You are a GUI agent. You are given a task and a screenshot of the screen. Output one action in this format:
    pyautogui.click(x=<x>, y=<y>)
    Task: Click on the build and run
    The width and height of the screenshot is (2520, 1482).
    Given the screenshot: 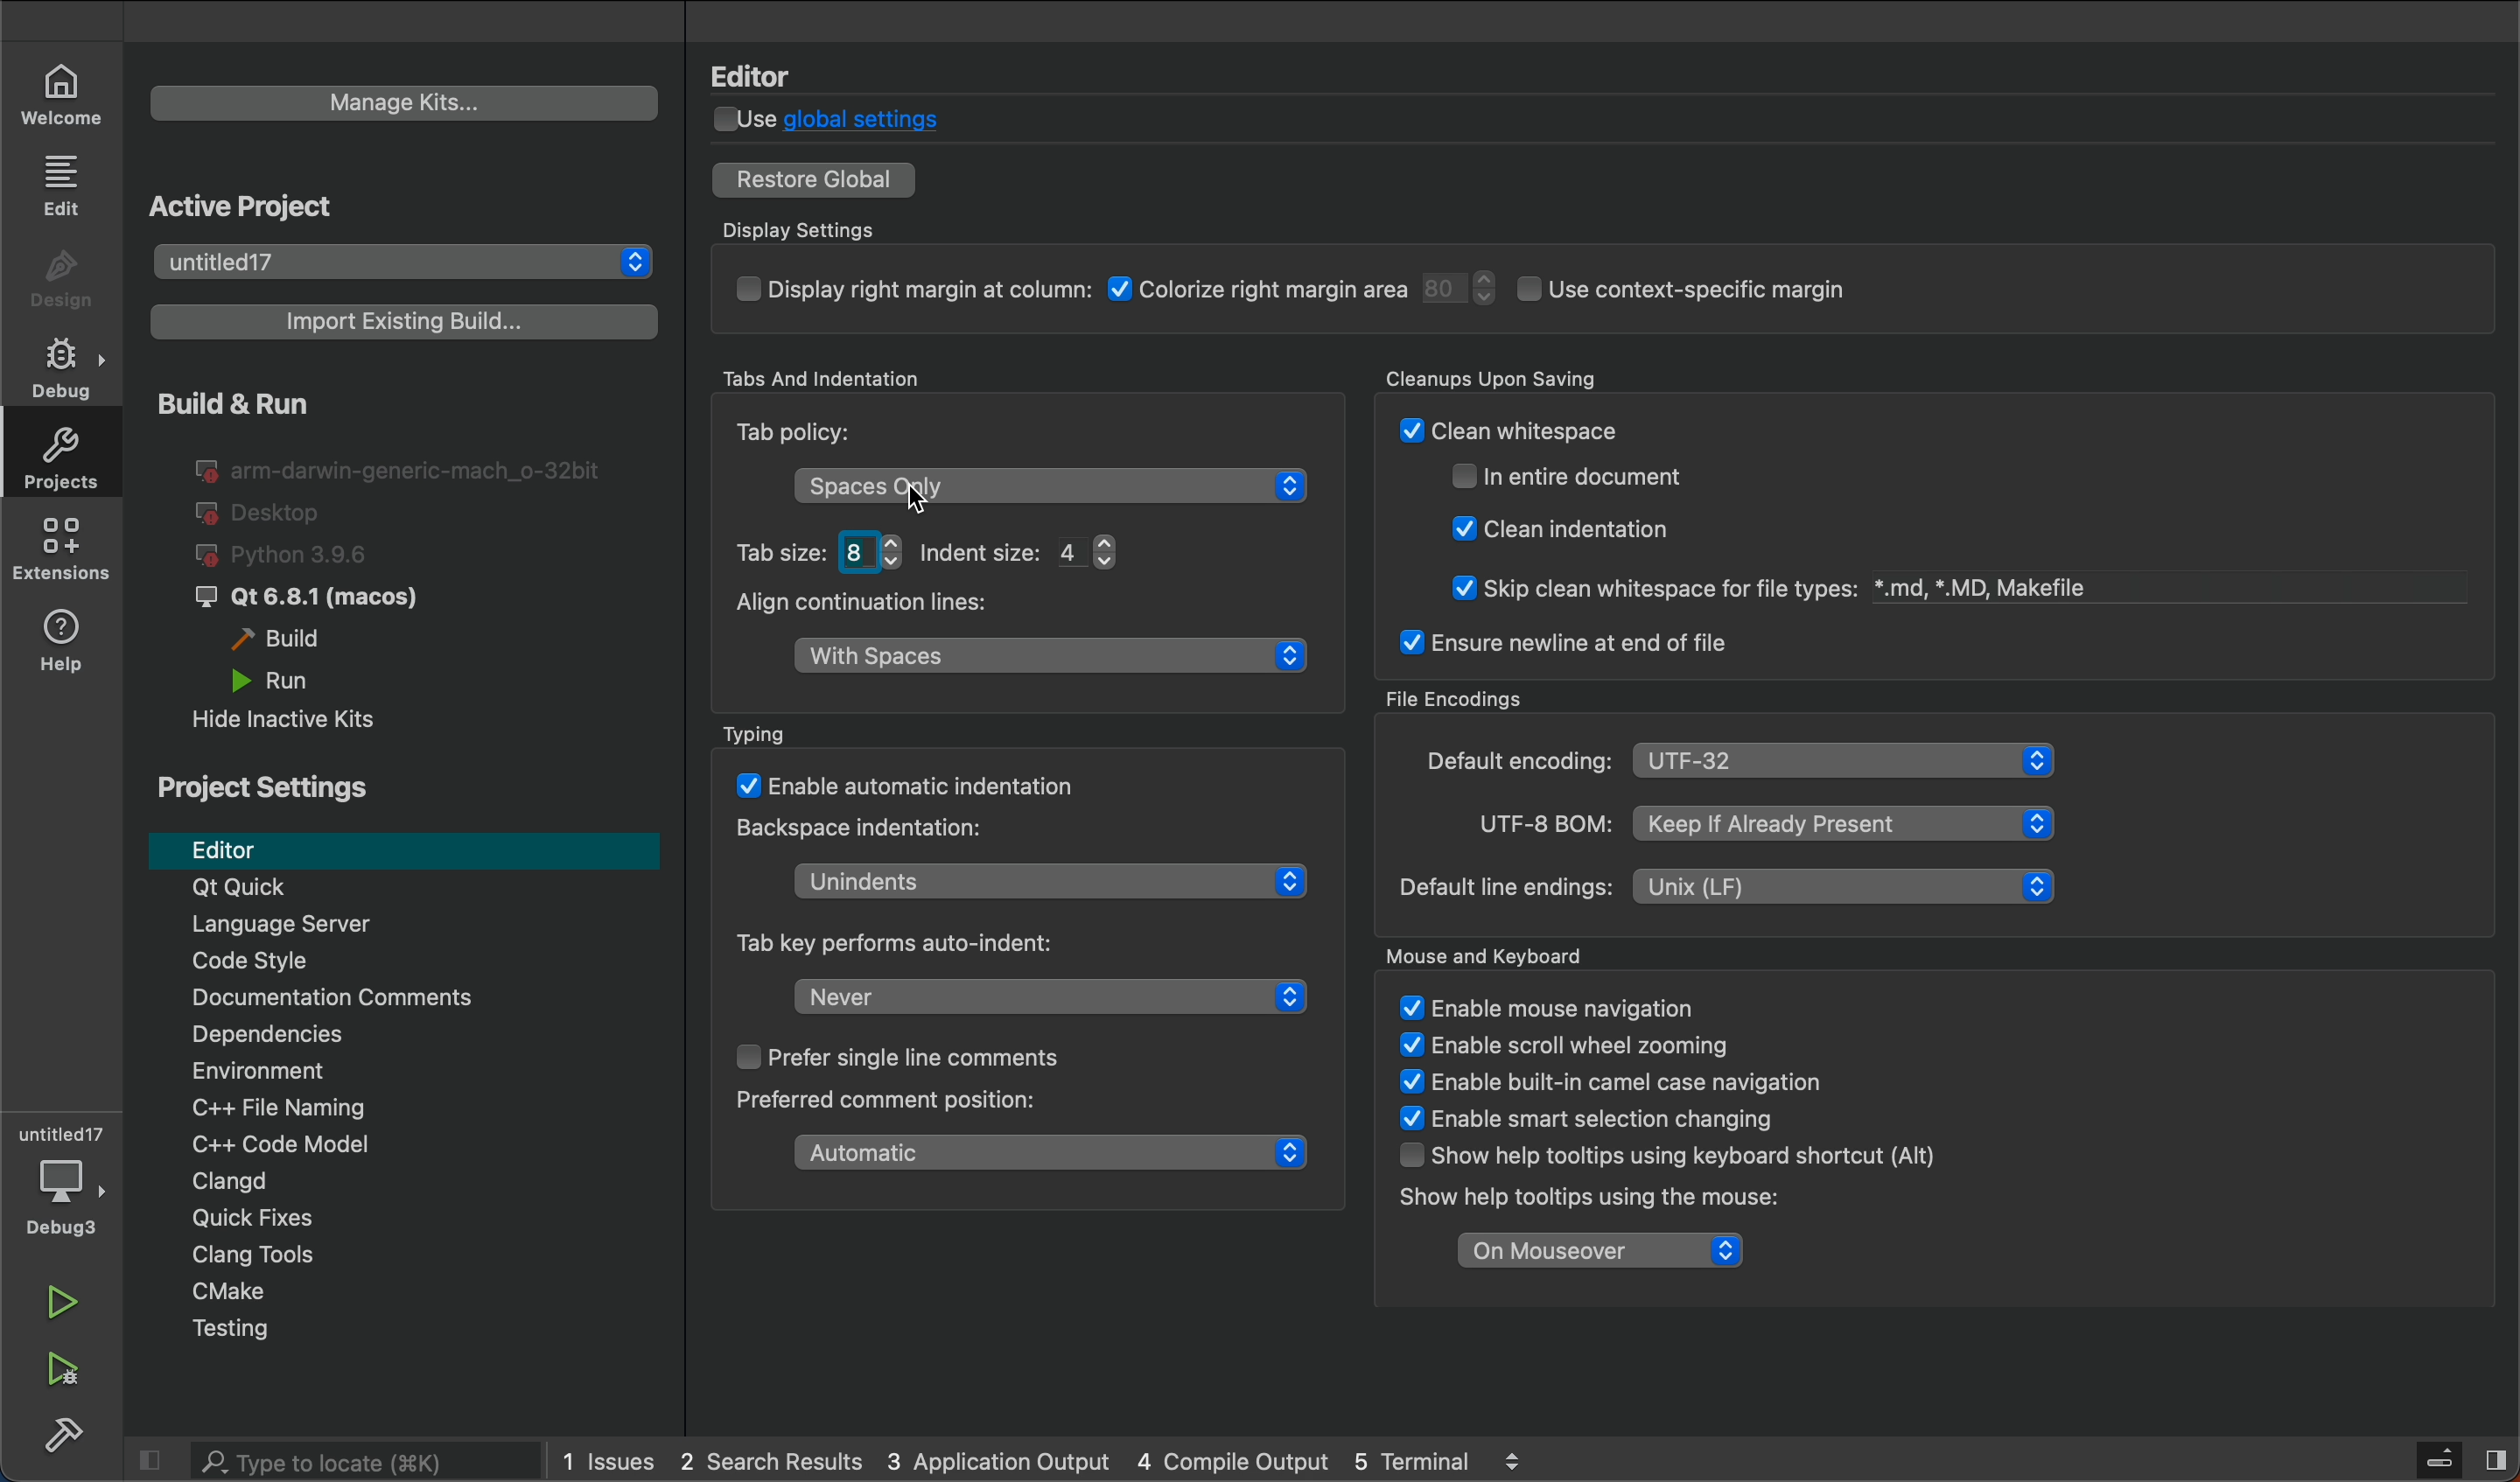 What is the action you would take?
    pyautogui.click(x=227, y=402)
    